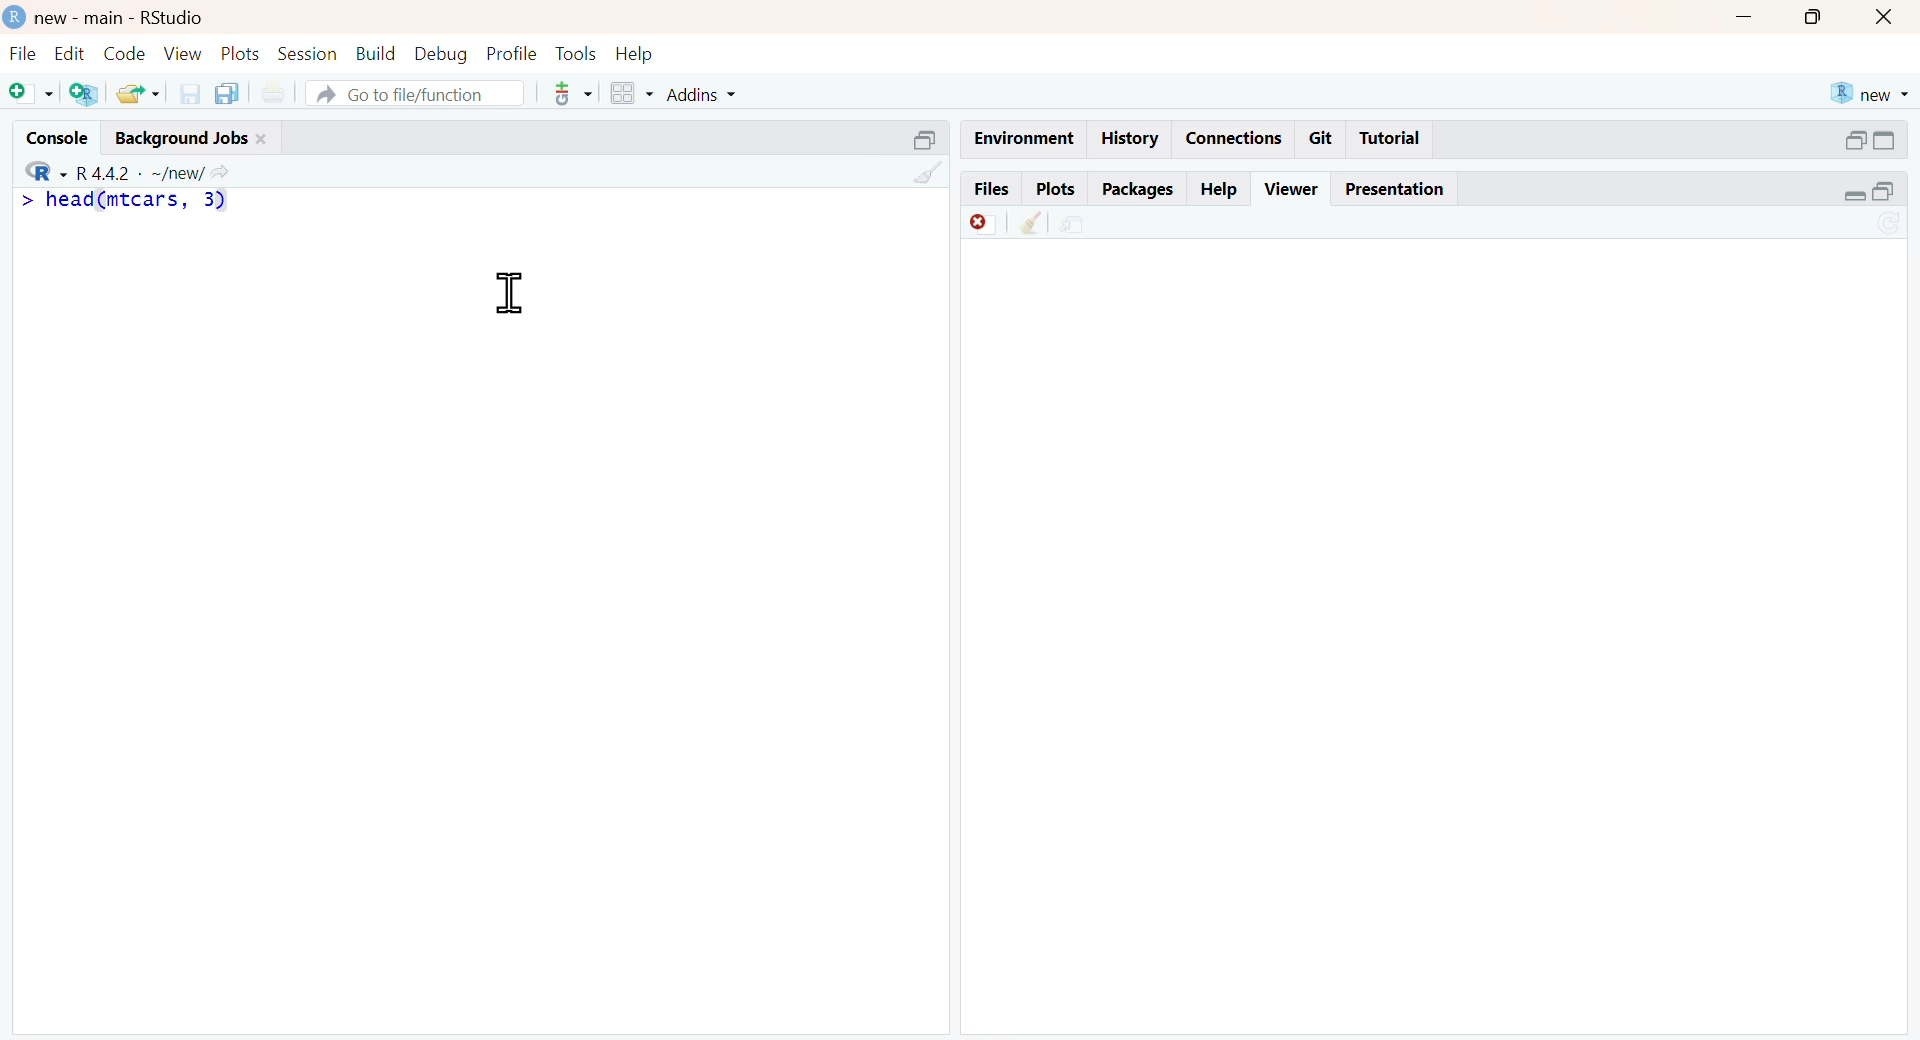 The height and width of the screenshot is (1040, 1920). Describe the element at coordinates (1394, 139) in the screenshot. I see `Tutorial` at that location.